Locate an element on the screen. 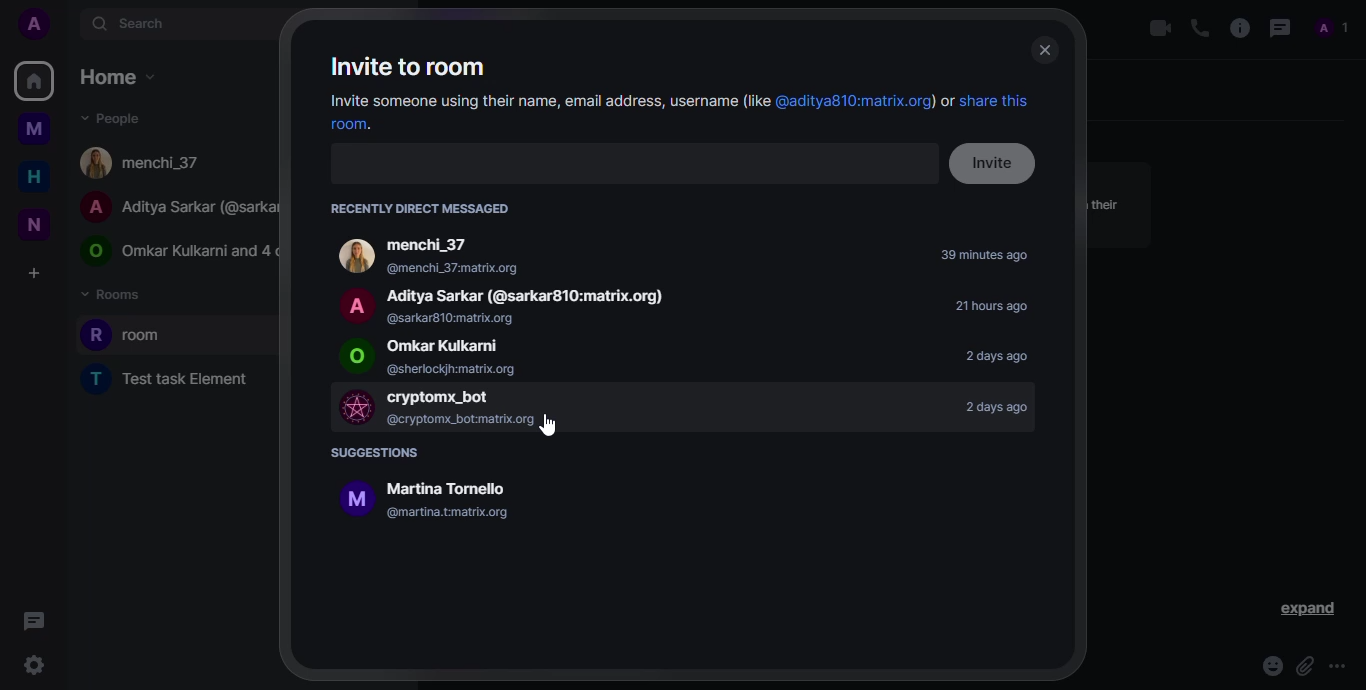 This screenshot has height=690, width=1366. search is located at coordinates (131, 23).